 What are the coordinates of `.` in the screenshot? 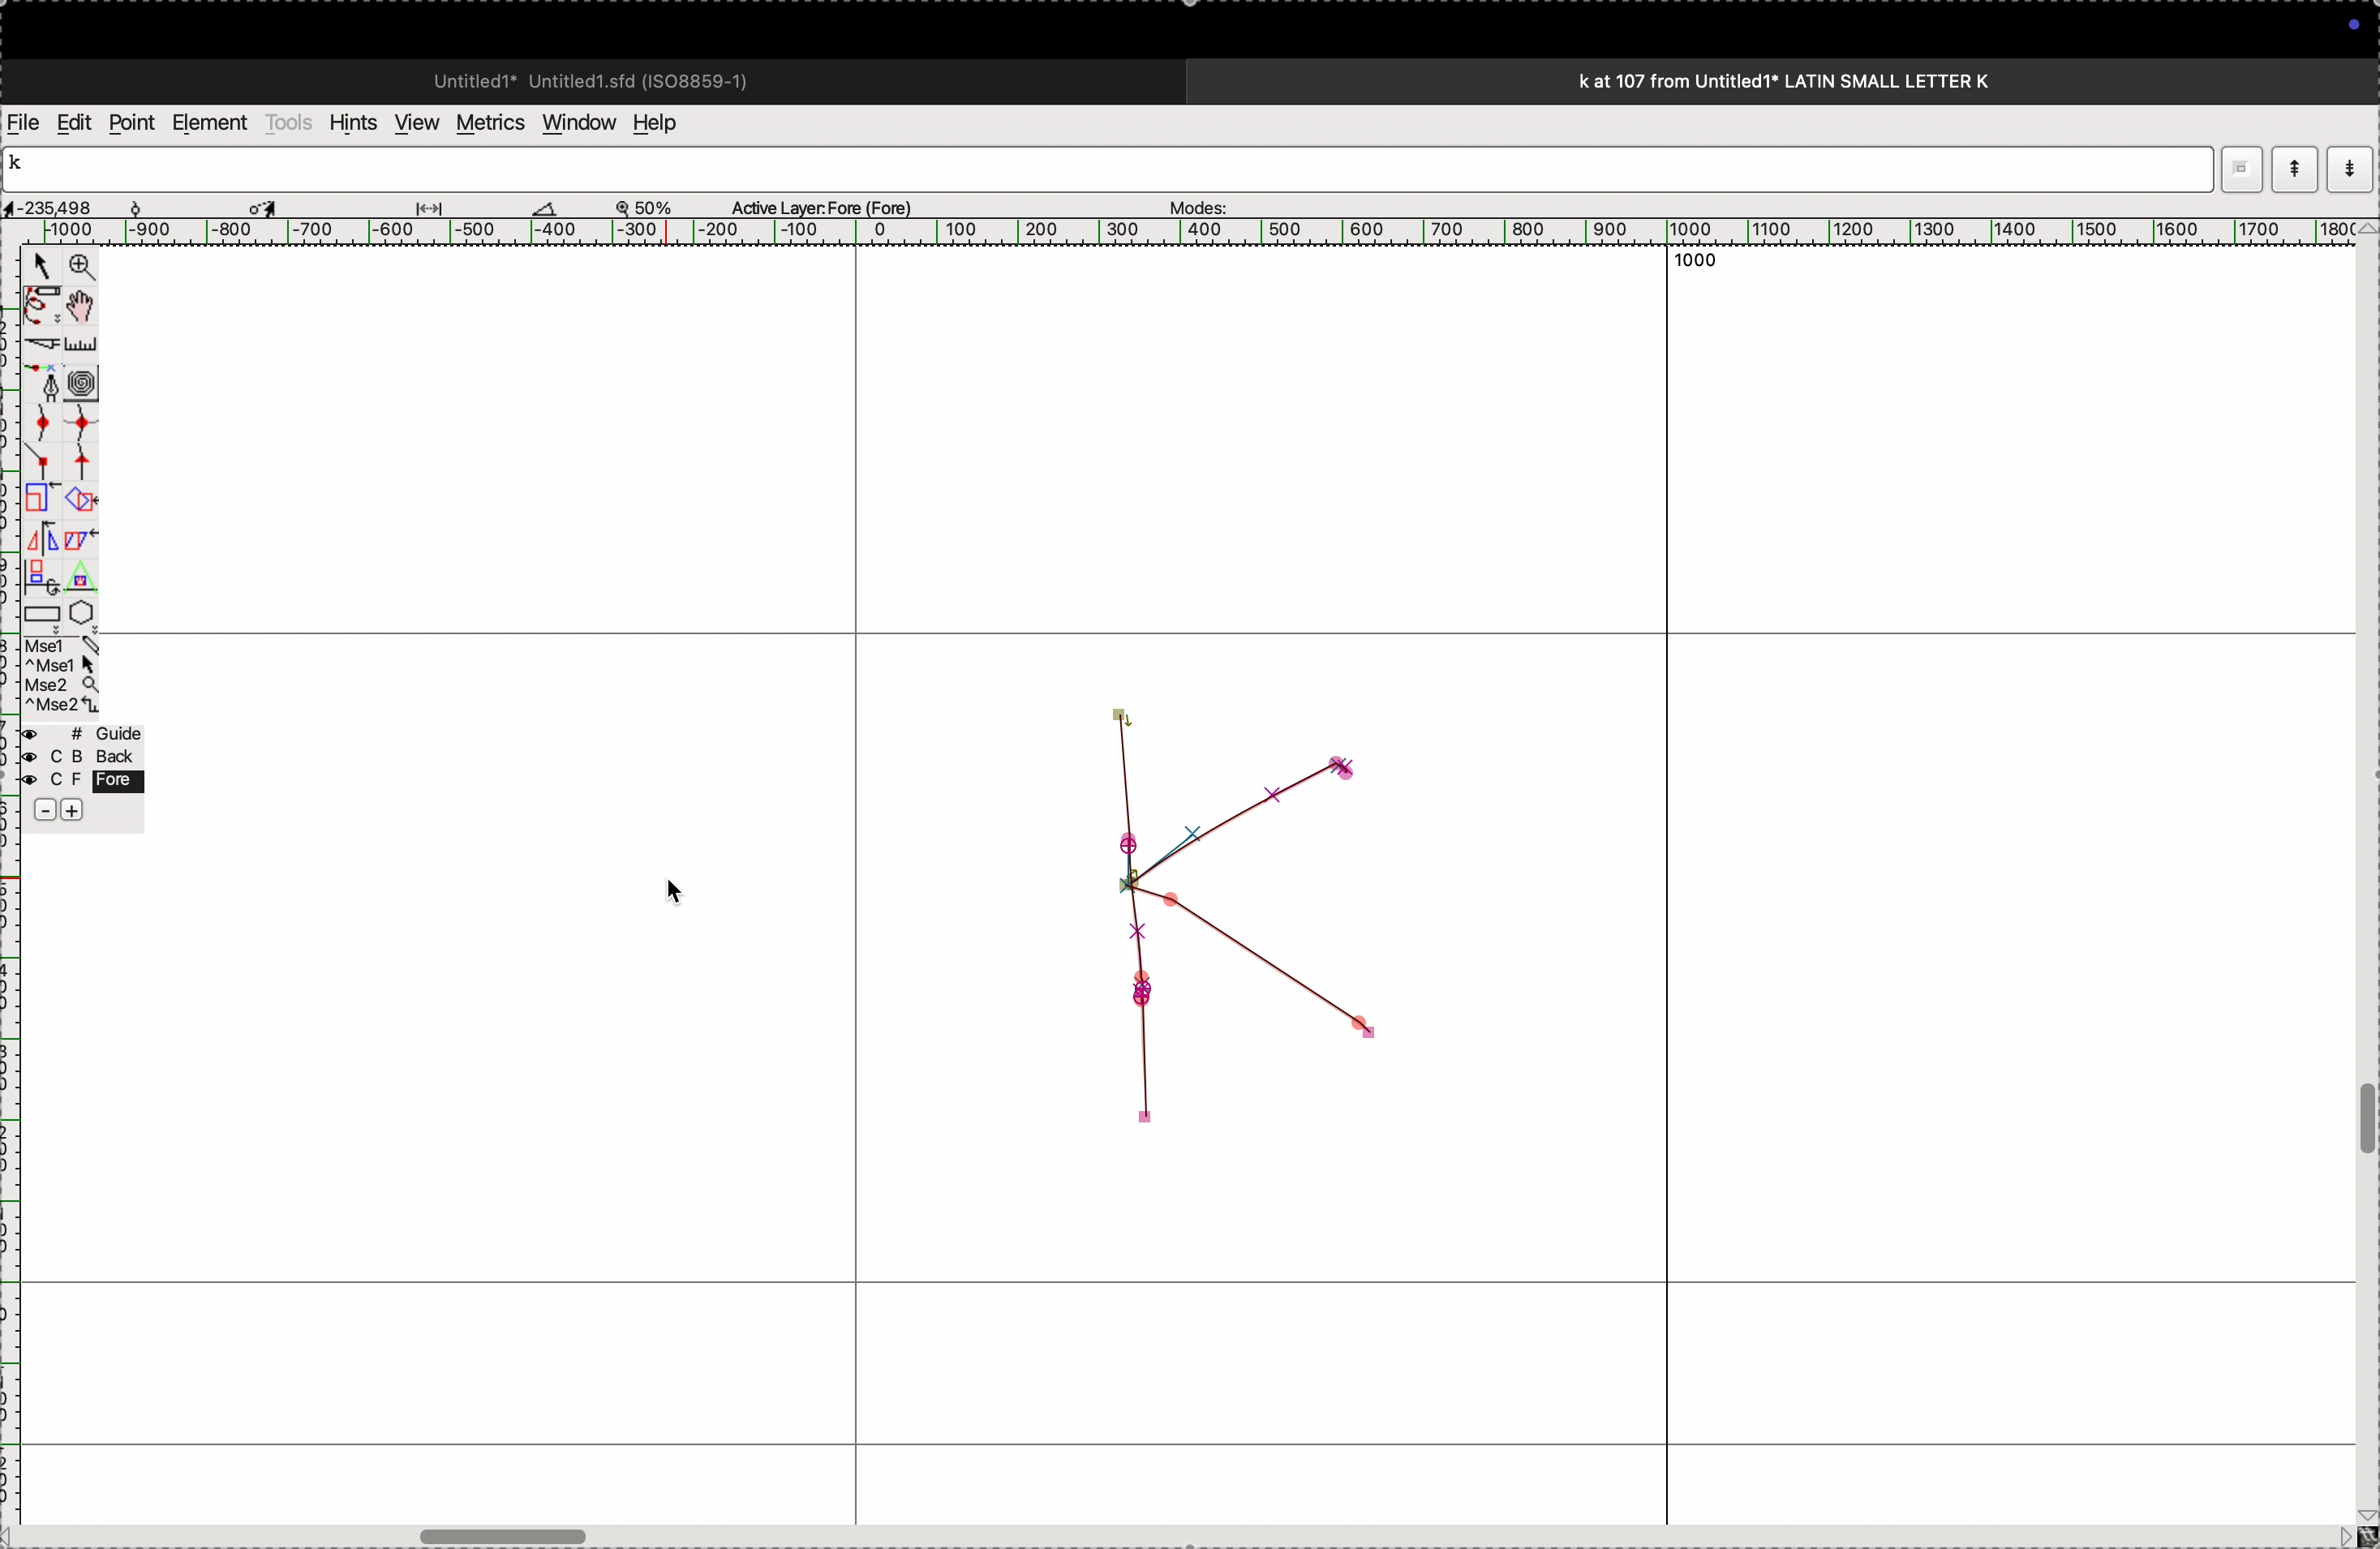 It's located at (2347, 168).